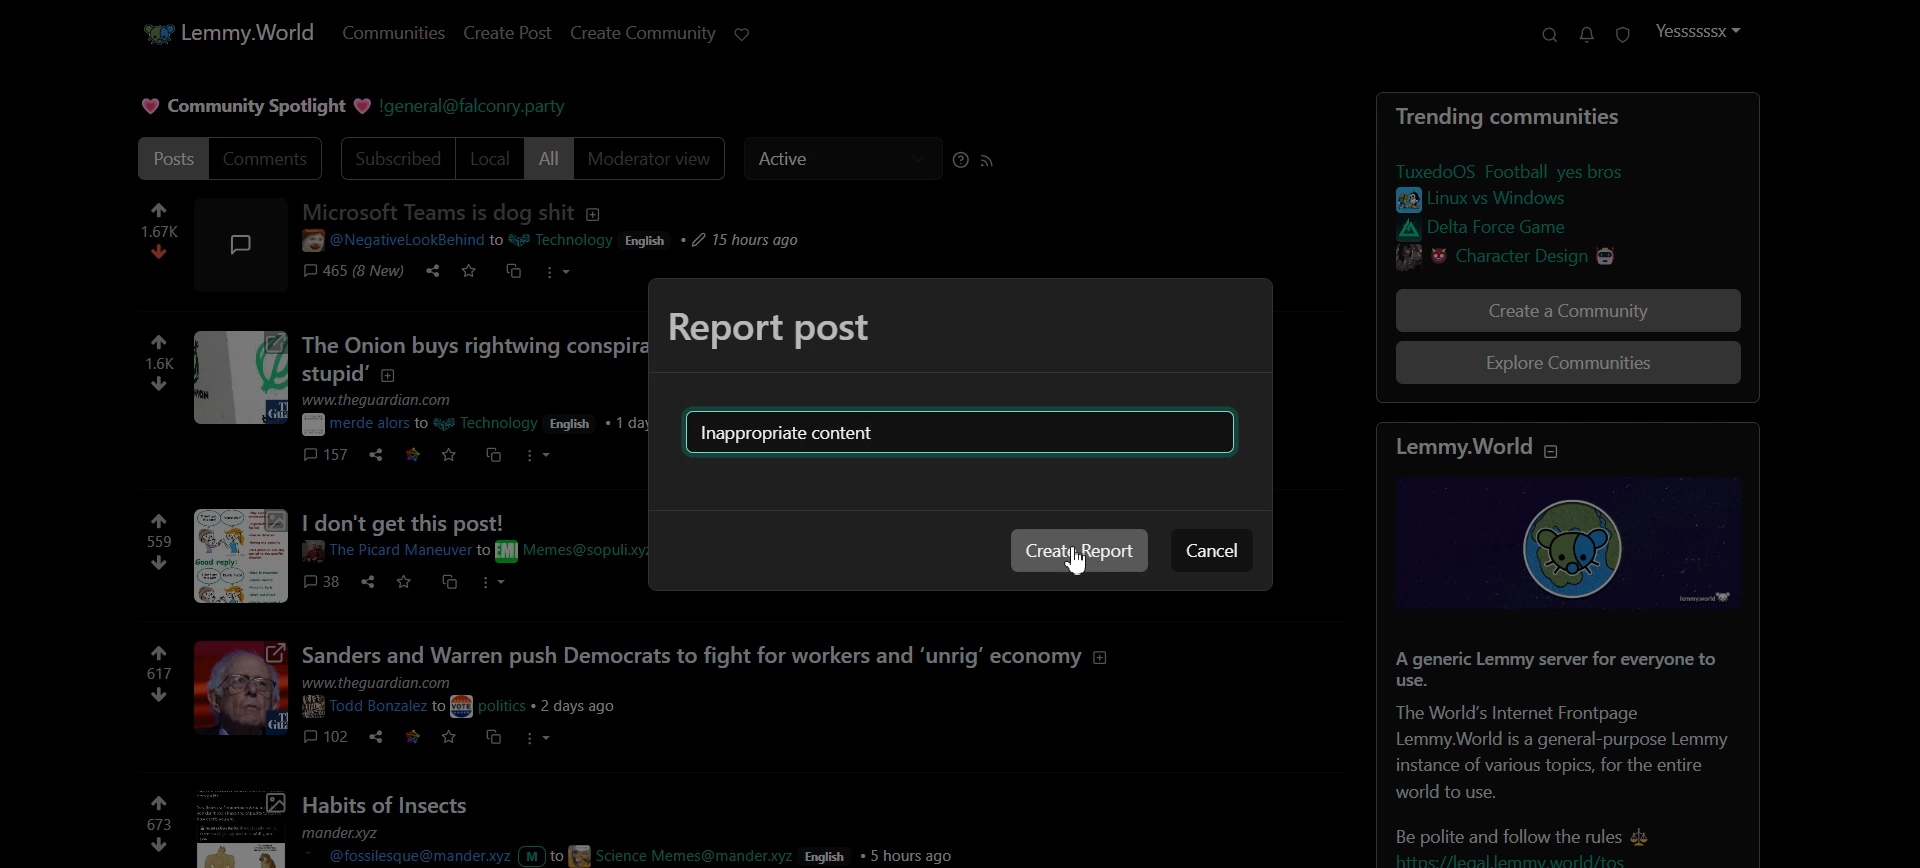 The image size is (1920, 868). What do you see at coordinates (1587, 36) in the screenshot?
I see `Unread message` at bounding box center [1587, 36].